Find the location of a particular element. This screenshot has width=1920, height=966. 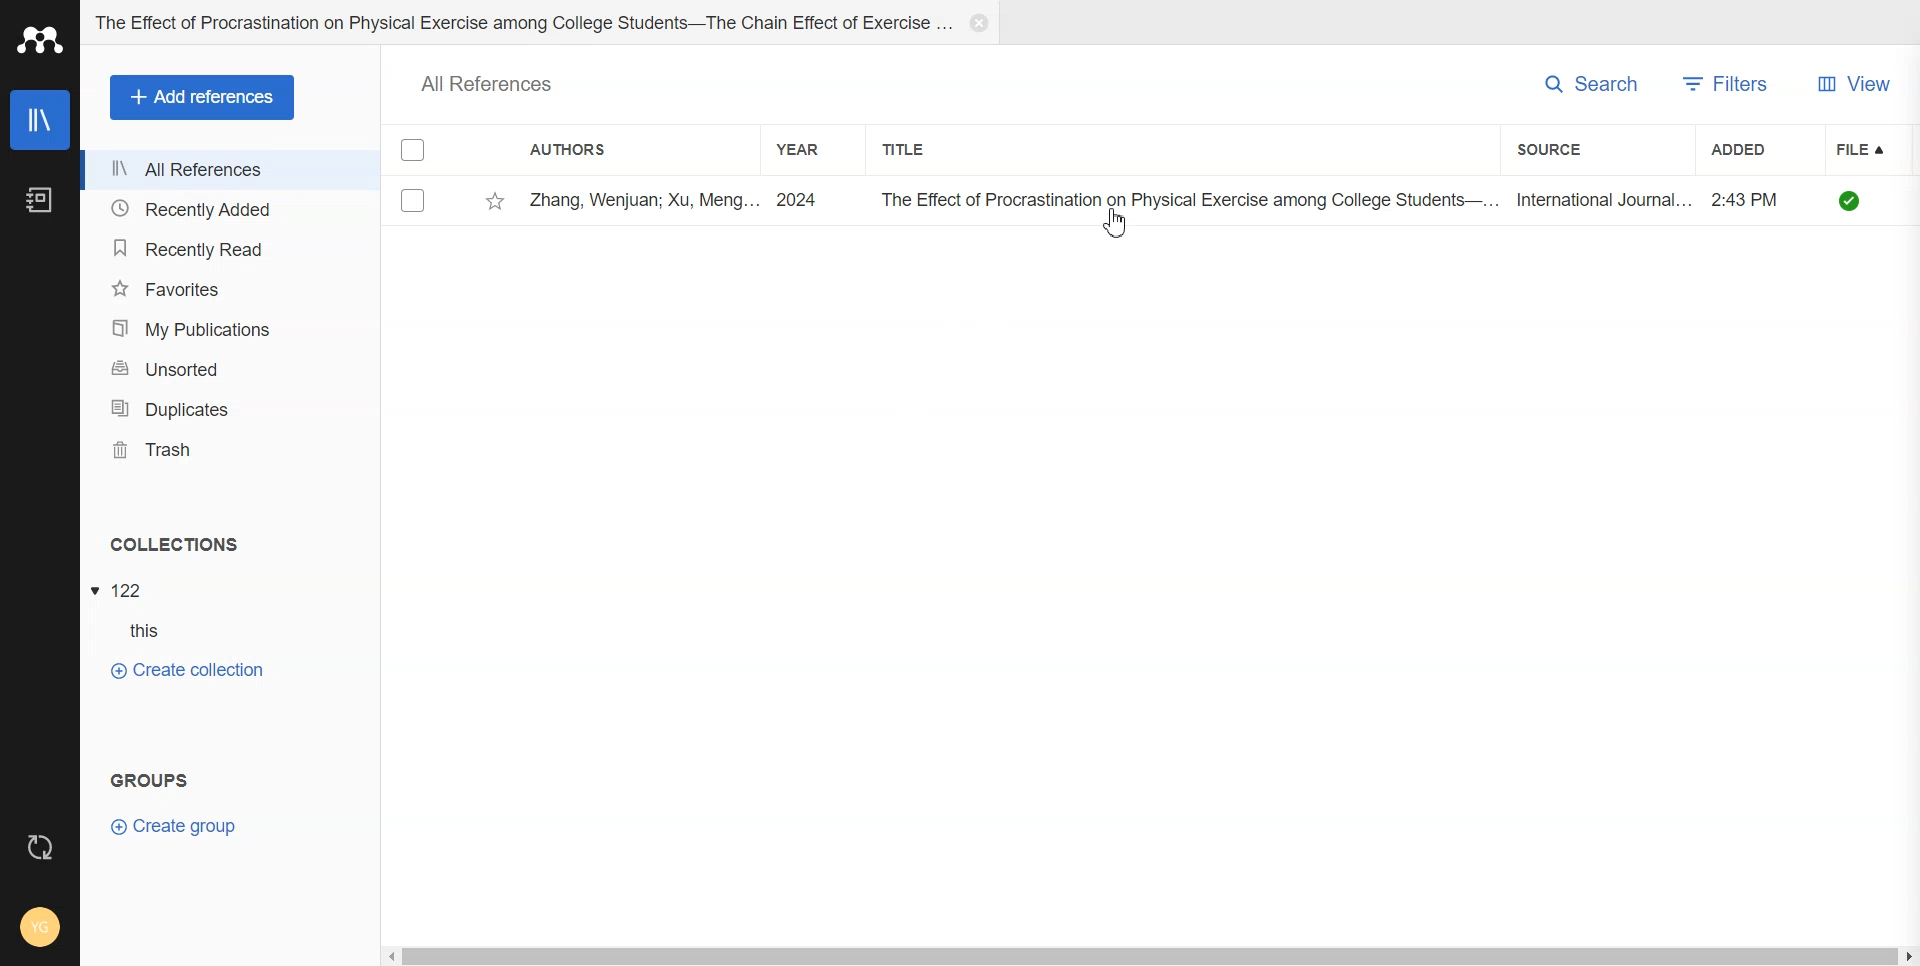

Authors is located at coordinates (605, 150).